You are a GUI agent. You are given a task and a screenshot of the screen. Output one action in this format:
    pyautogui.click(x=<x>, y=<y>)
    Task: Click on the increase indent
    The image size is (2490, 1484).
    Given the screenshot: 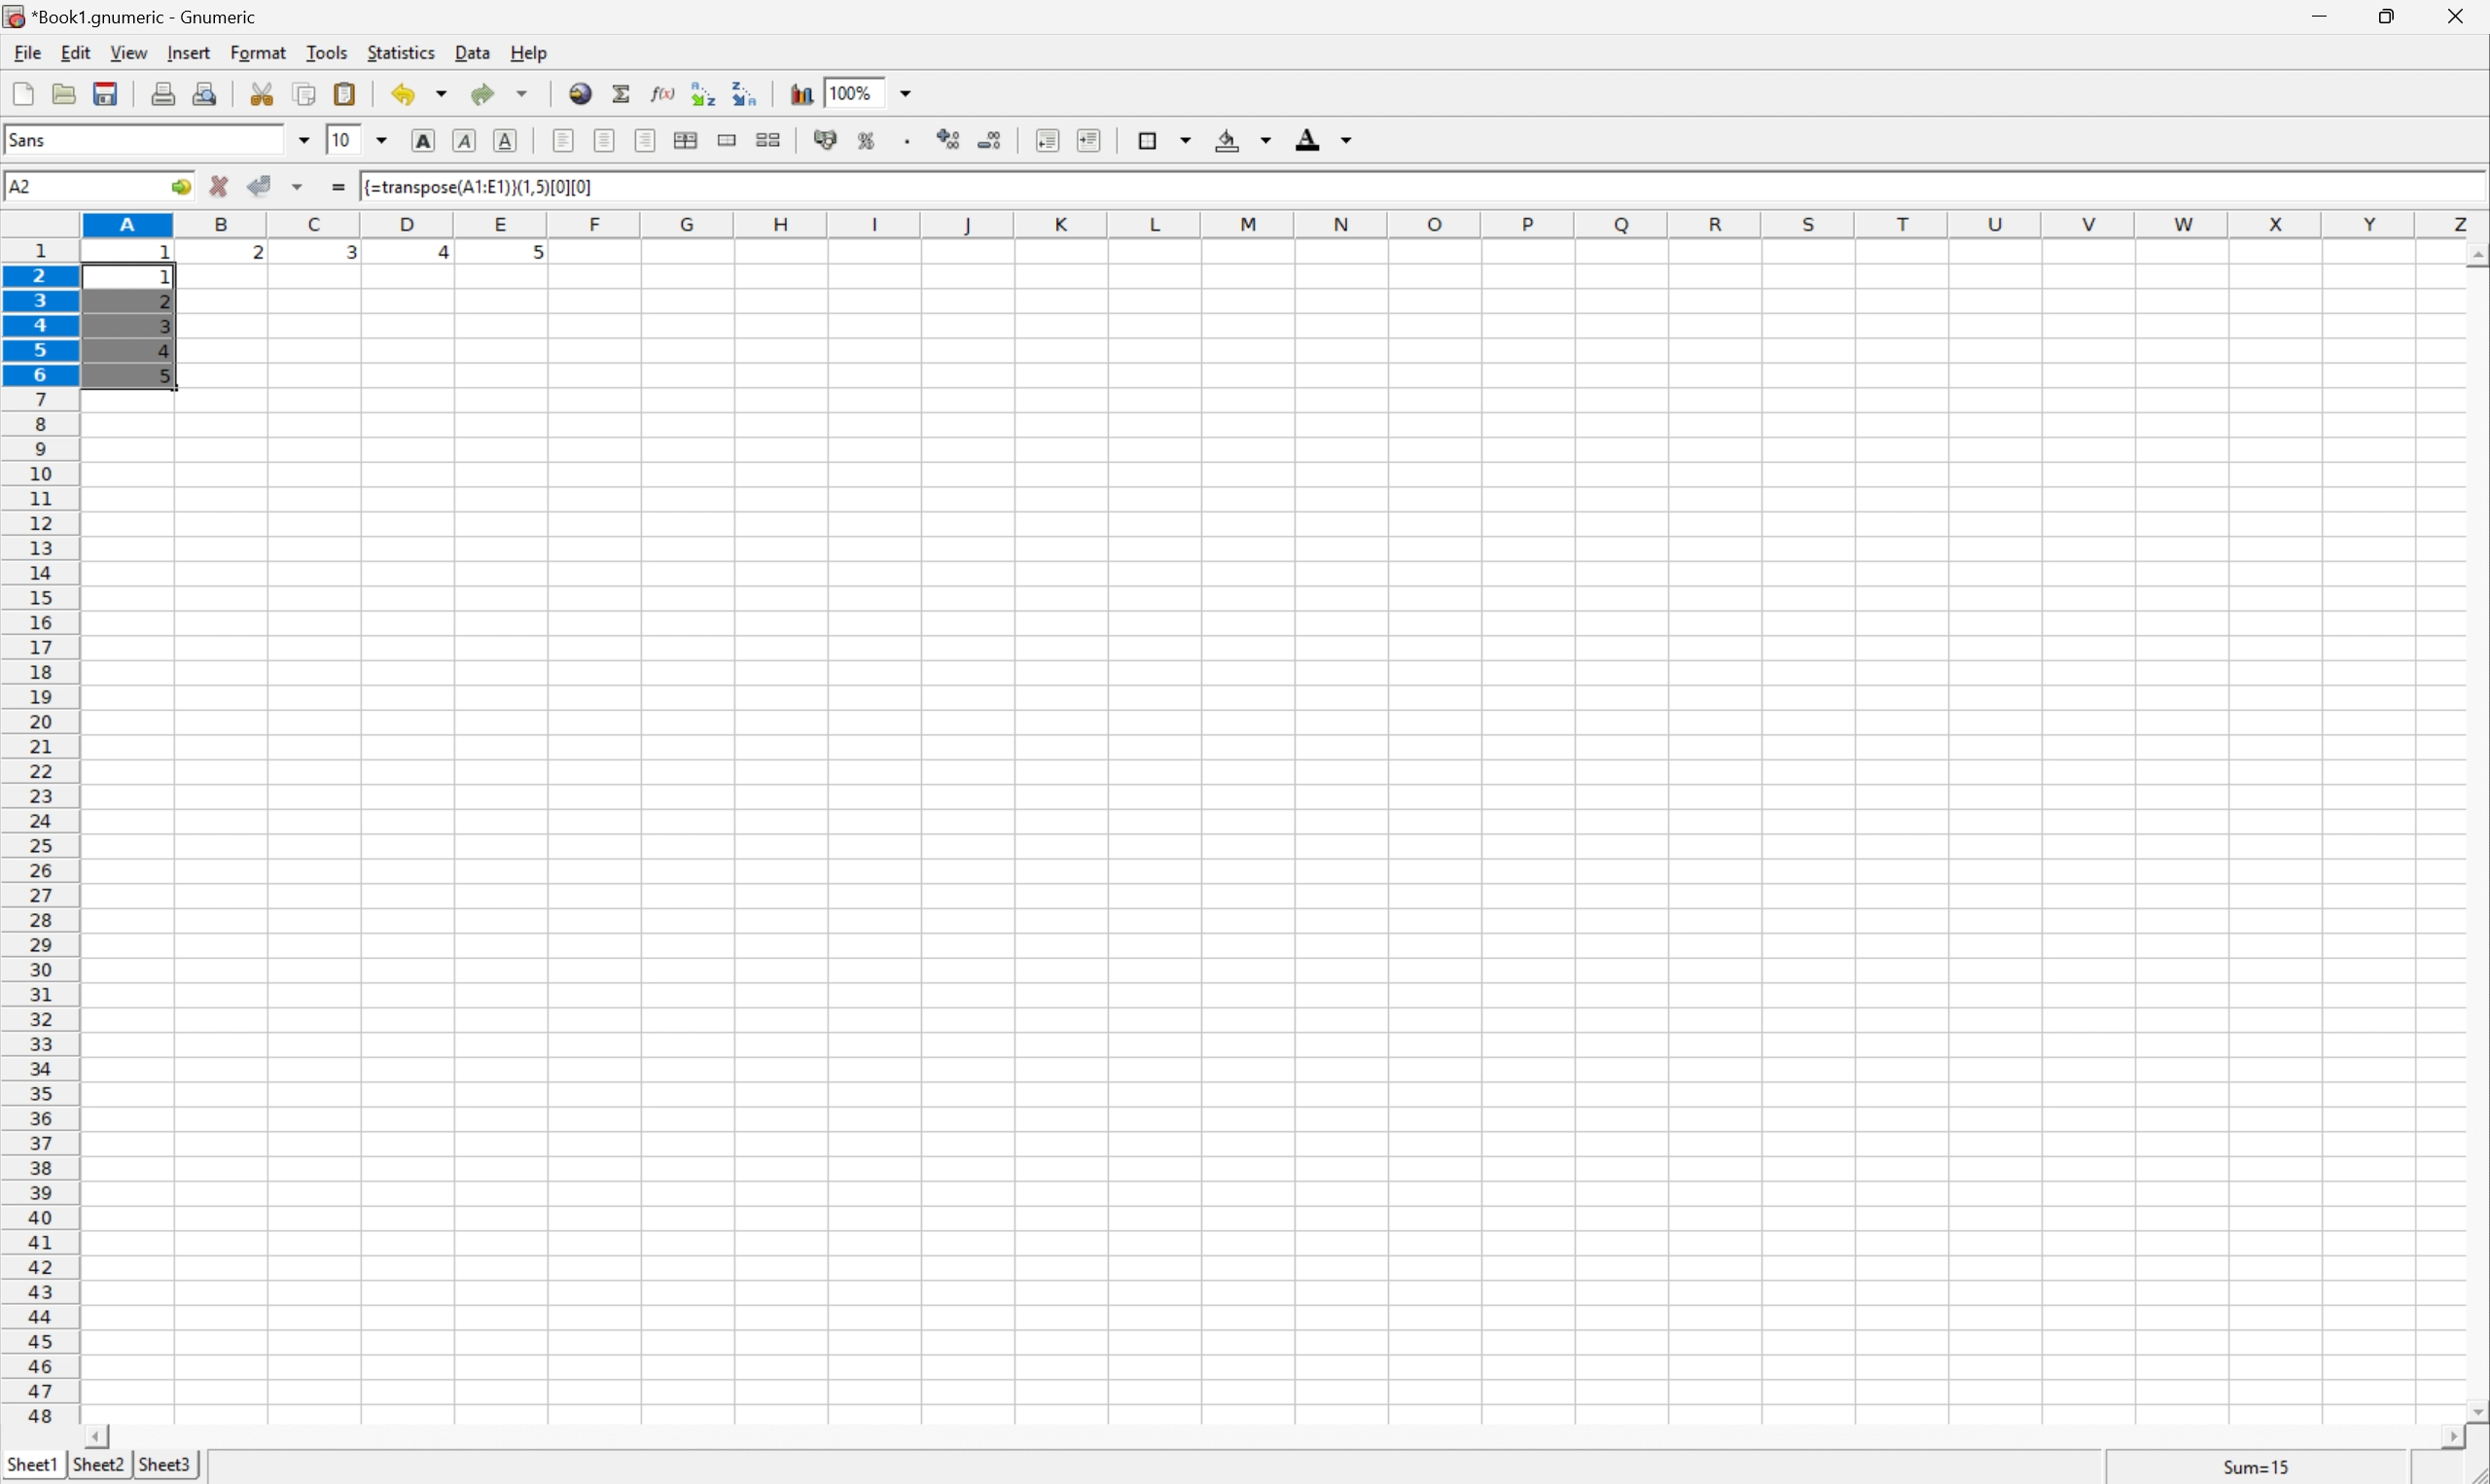 What is the action you would take?
    pyautogui.click(x=1086, y=140)
    